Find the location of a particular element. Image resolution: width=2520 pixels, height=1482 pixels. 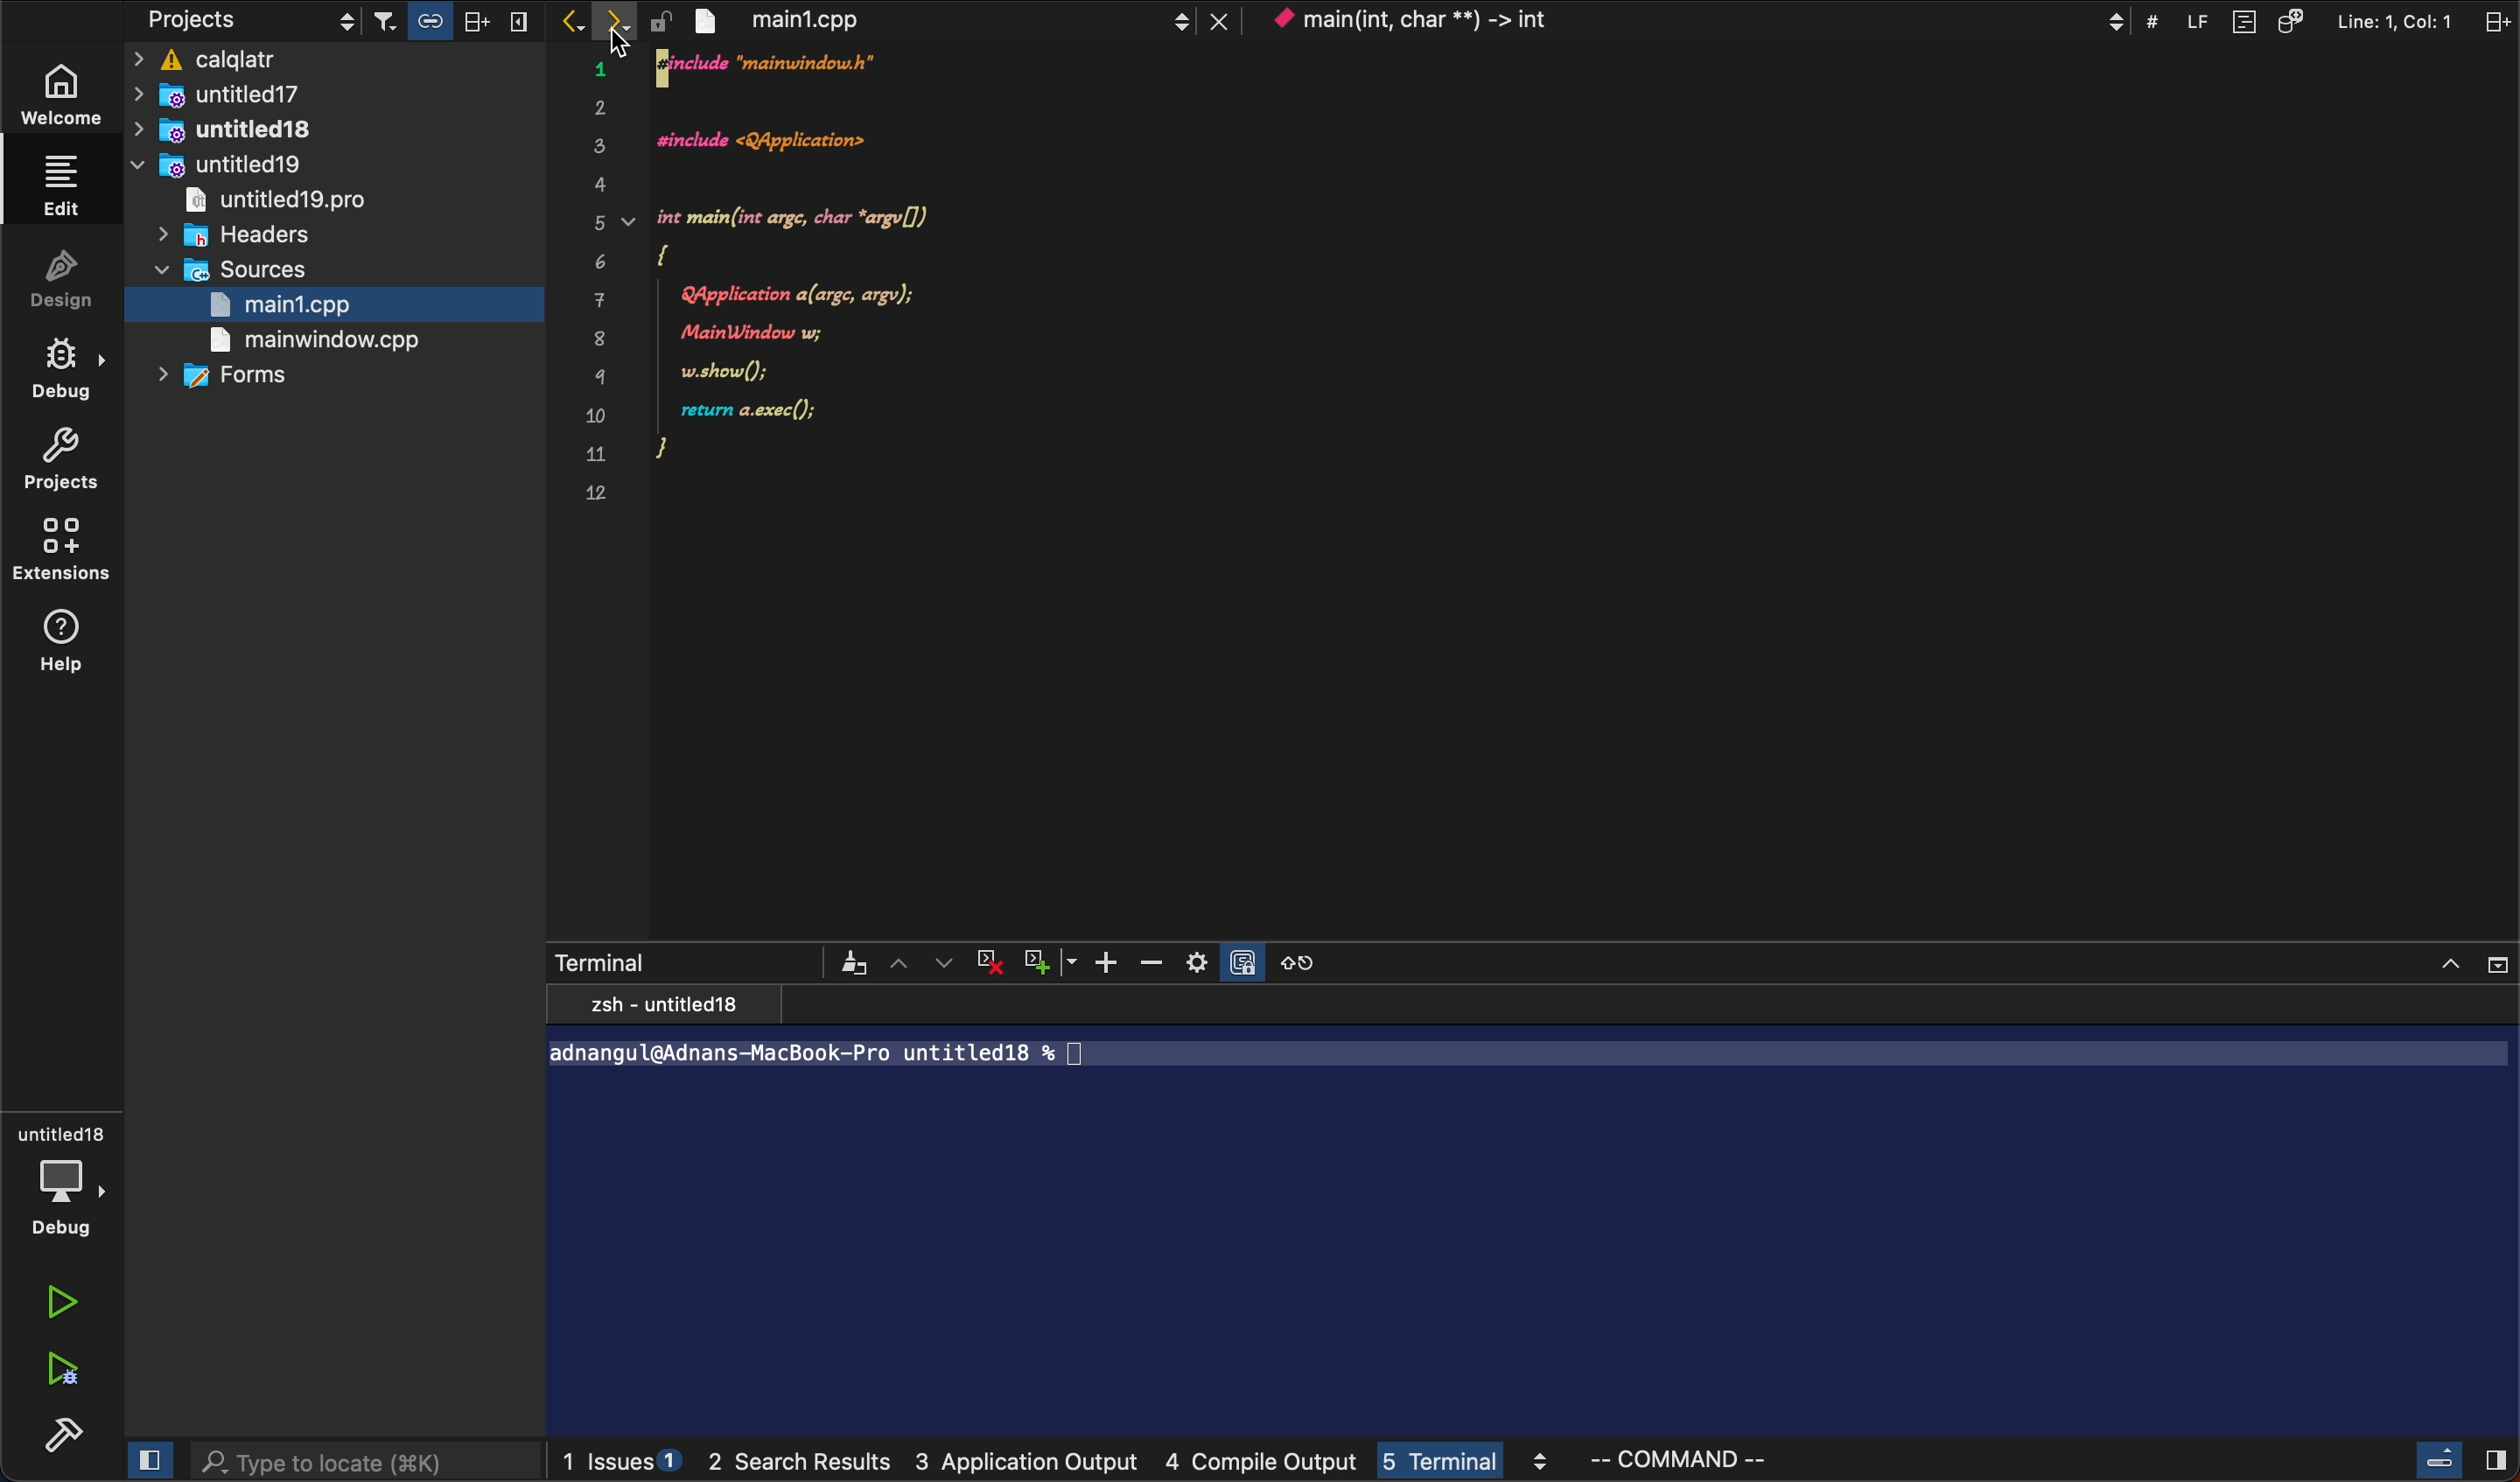

main window is located at coordinates (309, 342).